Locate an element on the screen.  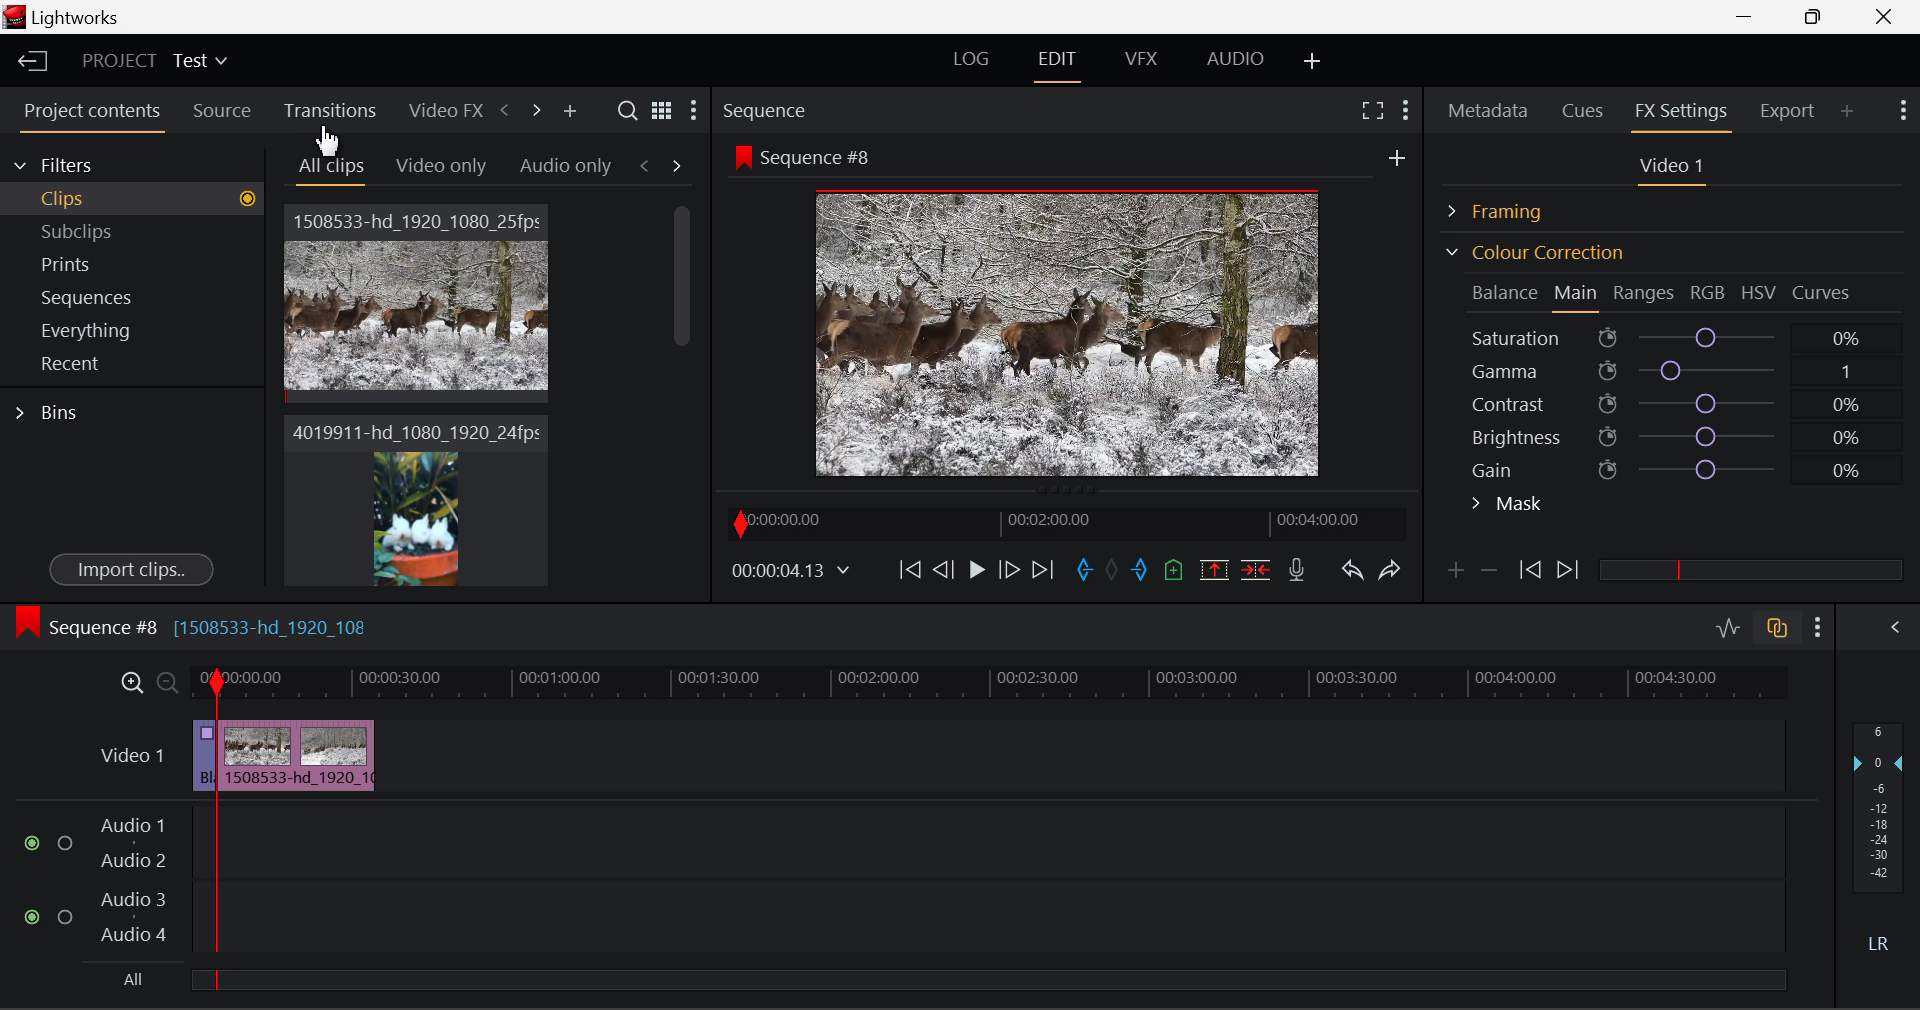
AUDIO Layout is located at coordinates (1234, 58).